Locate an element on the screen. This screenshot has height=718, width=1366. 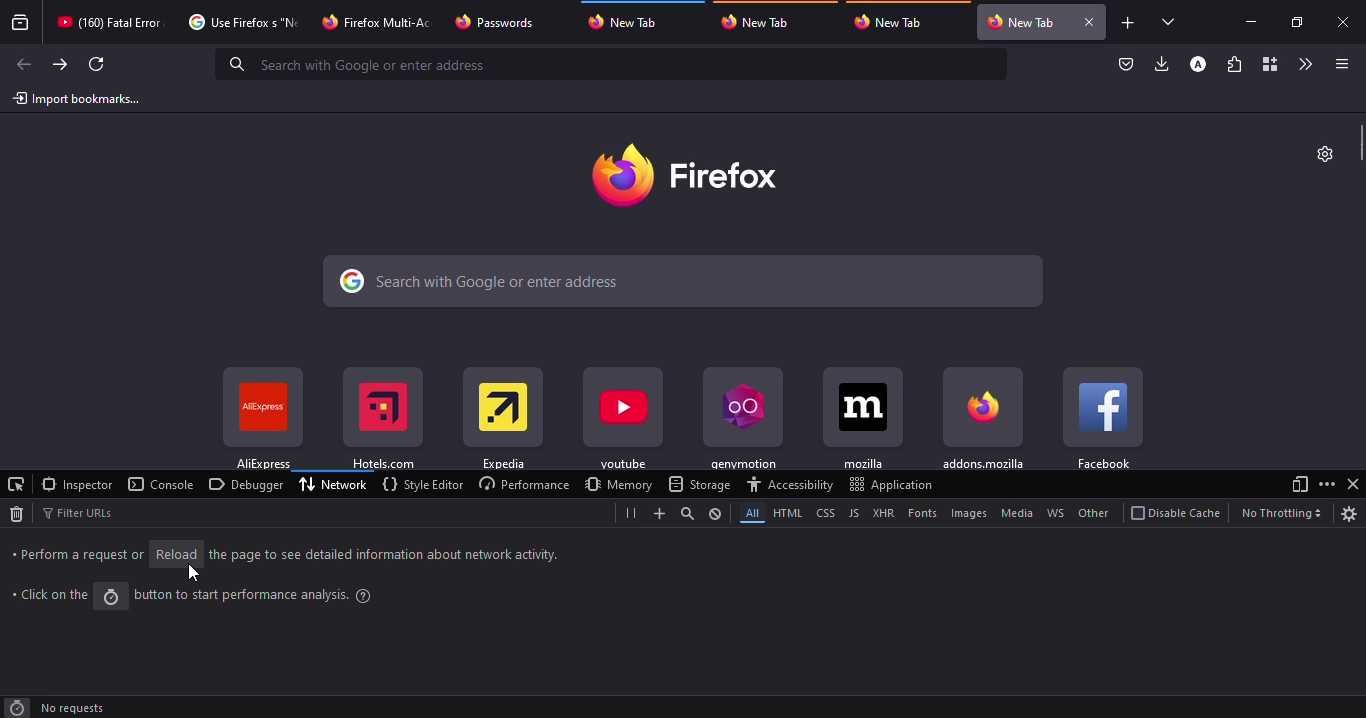
memory is located at coordinates (618, 484).